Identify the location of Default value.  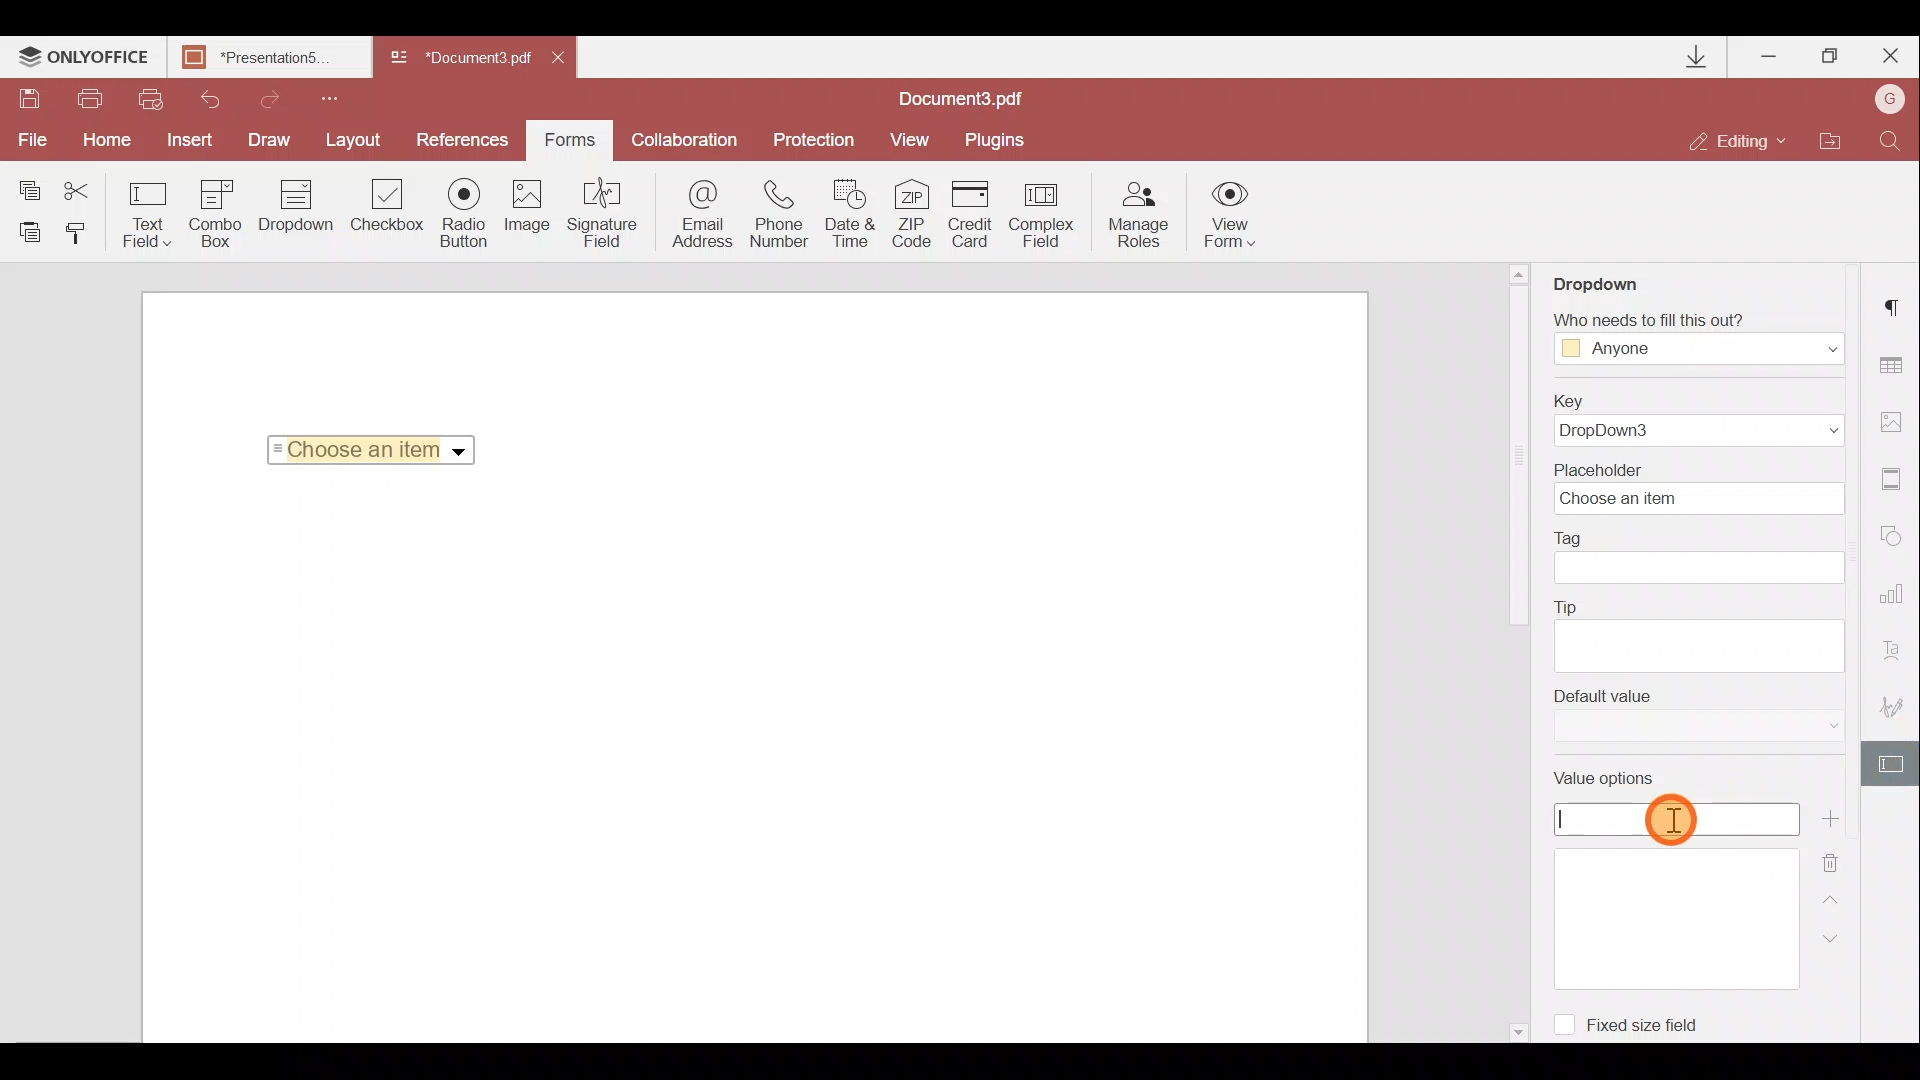
(1691, 721).